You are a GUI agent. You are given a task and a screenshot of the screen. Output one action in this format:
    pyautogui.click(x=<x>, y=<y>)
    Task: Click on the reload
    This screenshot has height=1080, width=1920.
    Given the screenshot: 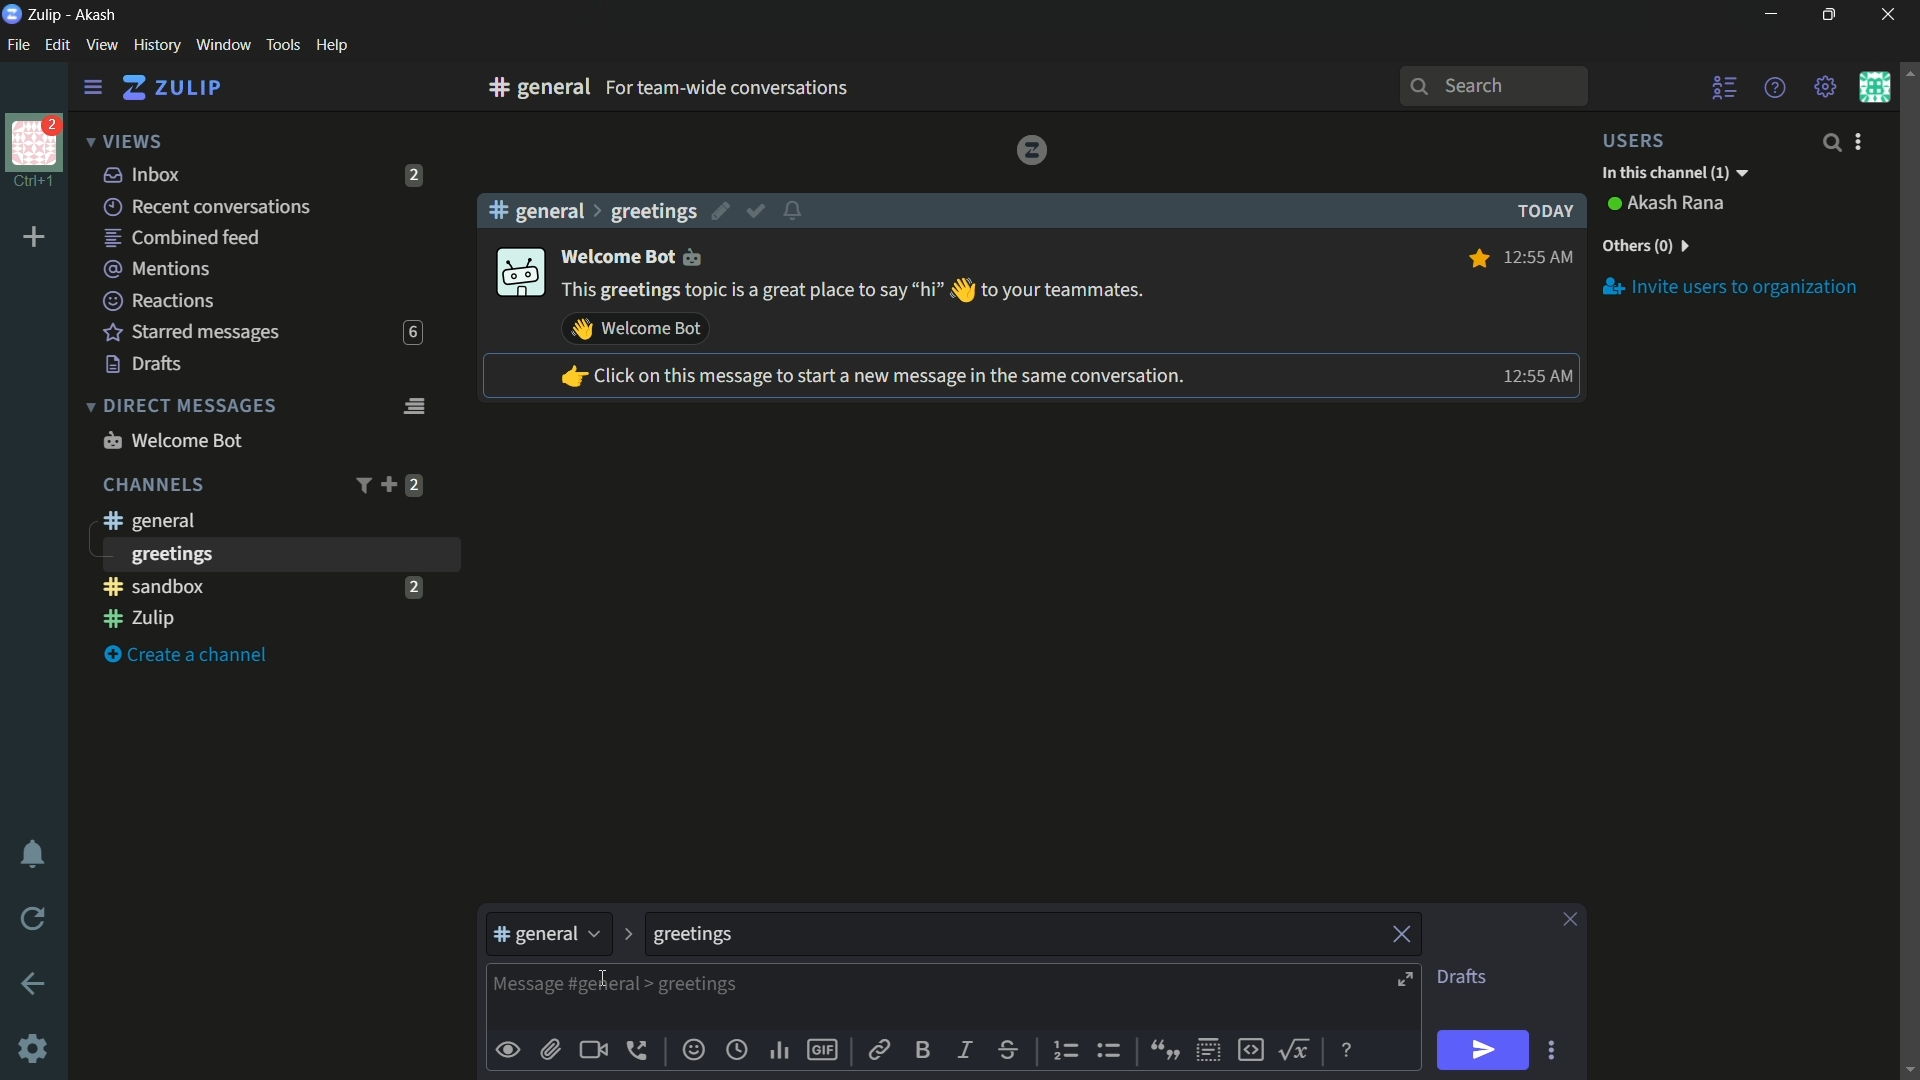 What is the action you would take?
    pyautogui.click(x=34, y=918)
    